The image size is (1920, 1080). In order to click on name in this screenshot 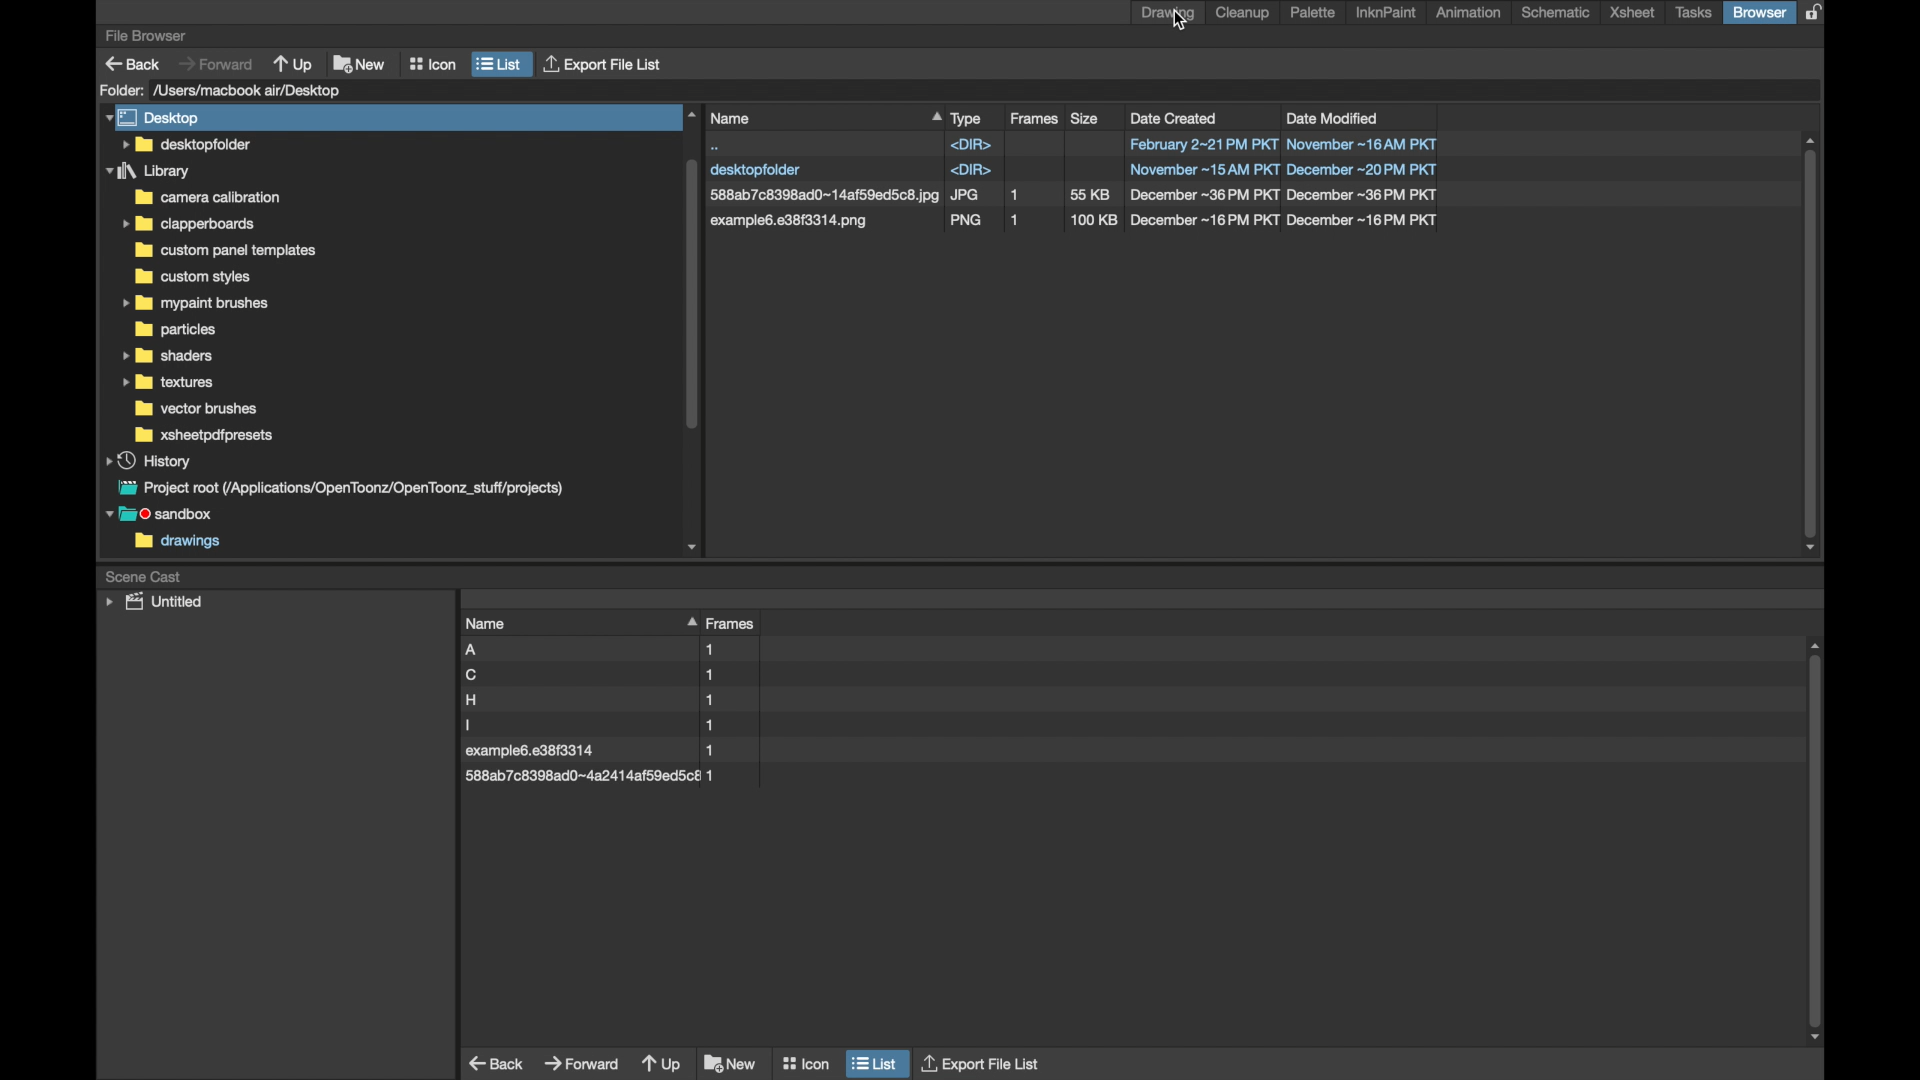, I will do `click(824, 118)`.